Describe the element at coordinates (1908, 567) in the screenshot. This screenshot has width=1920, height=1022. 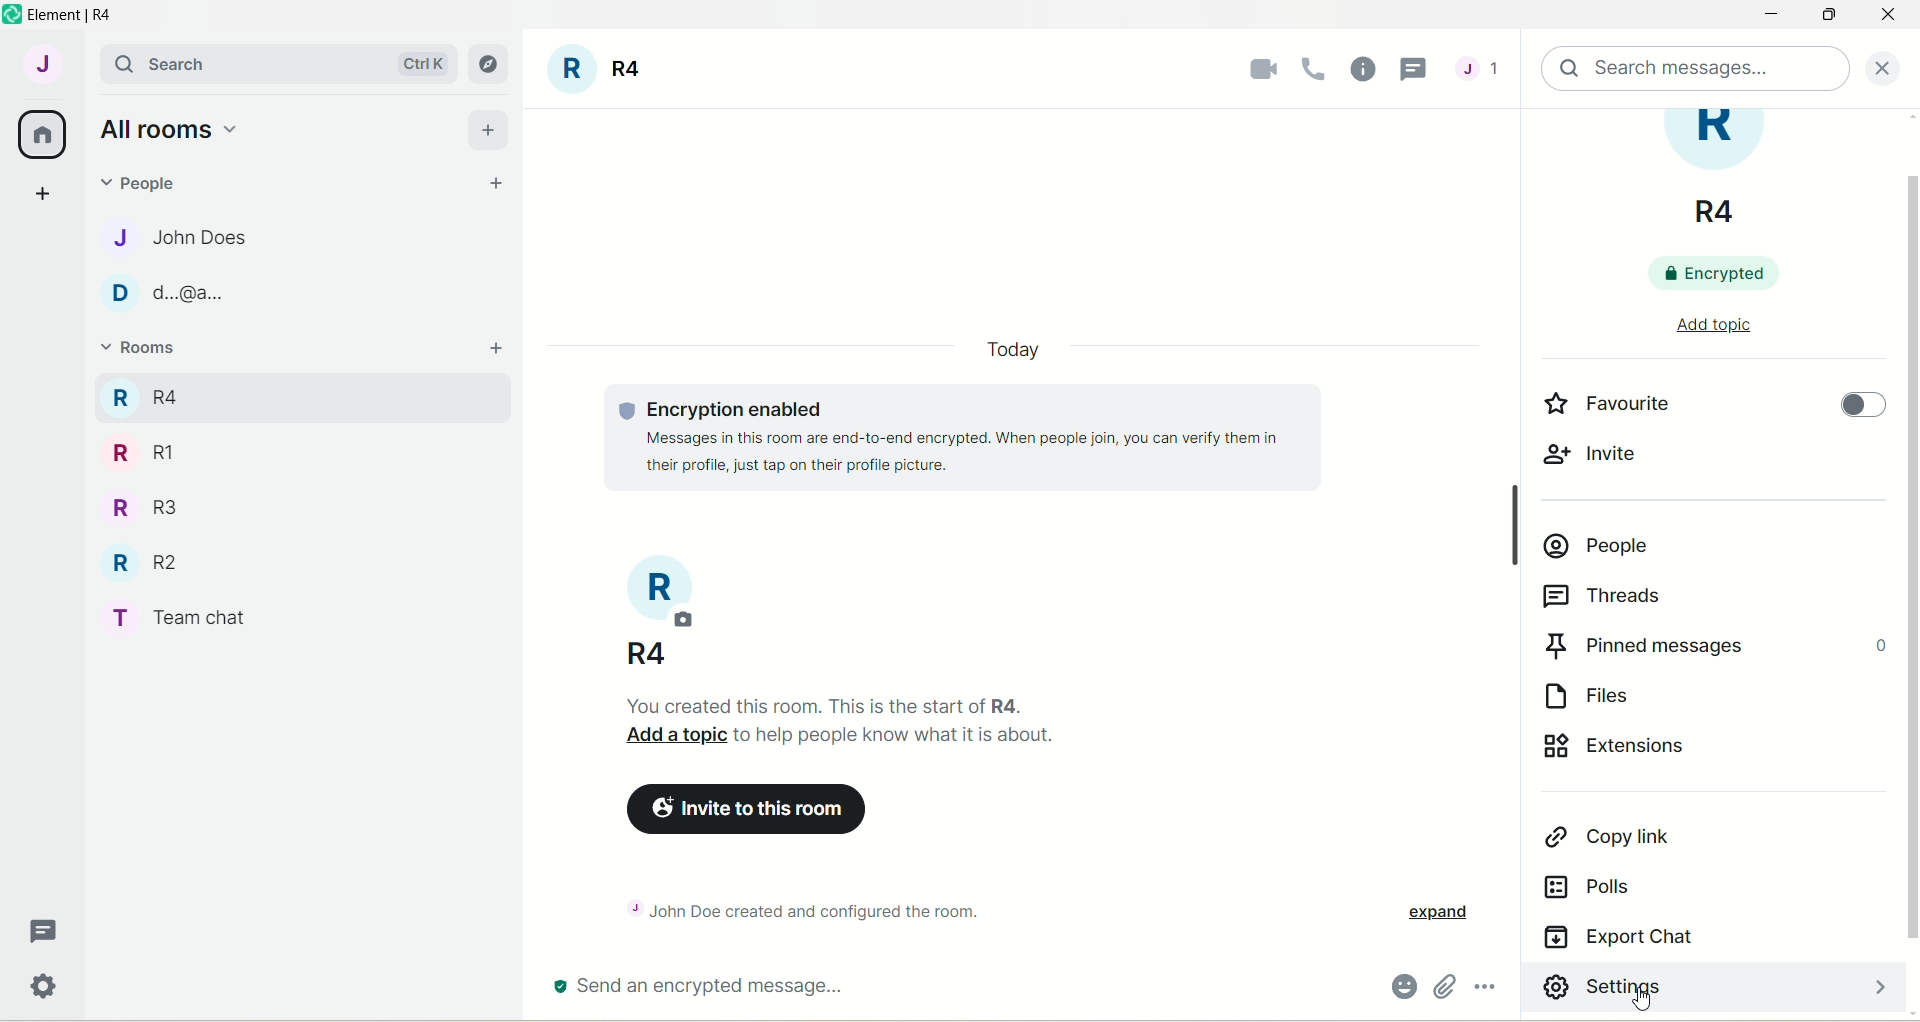
I see `vertical scroll bar` at that location.